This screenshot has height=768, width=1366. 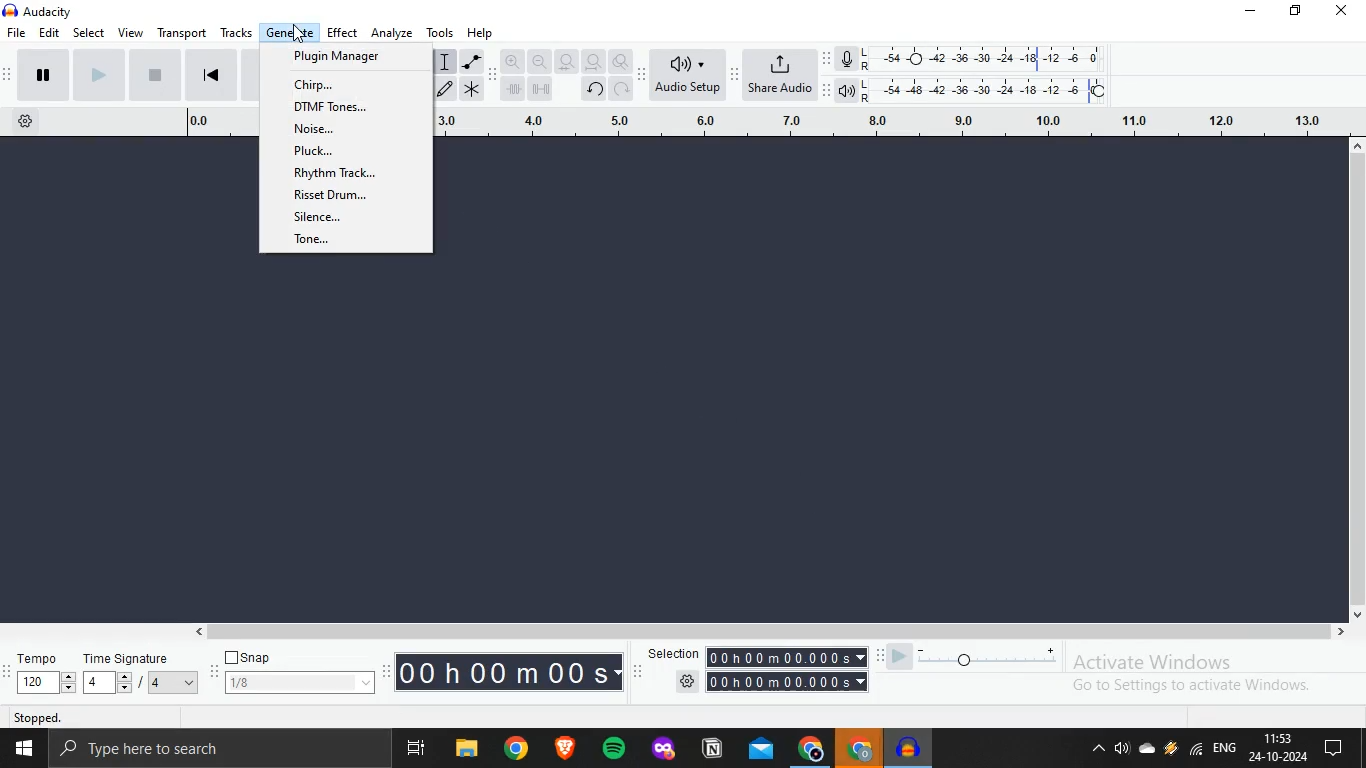 I want to click on Transport, so click(x=181, y=33).